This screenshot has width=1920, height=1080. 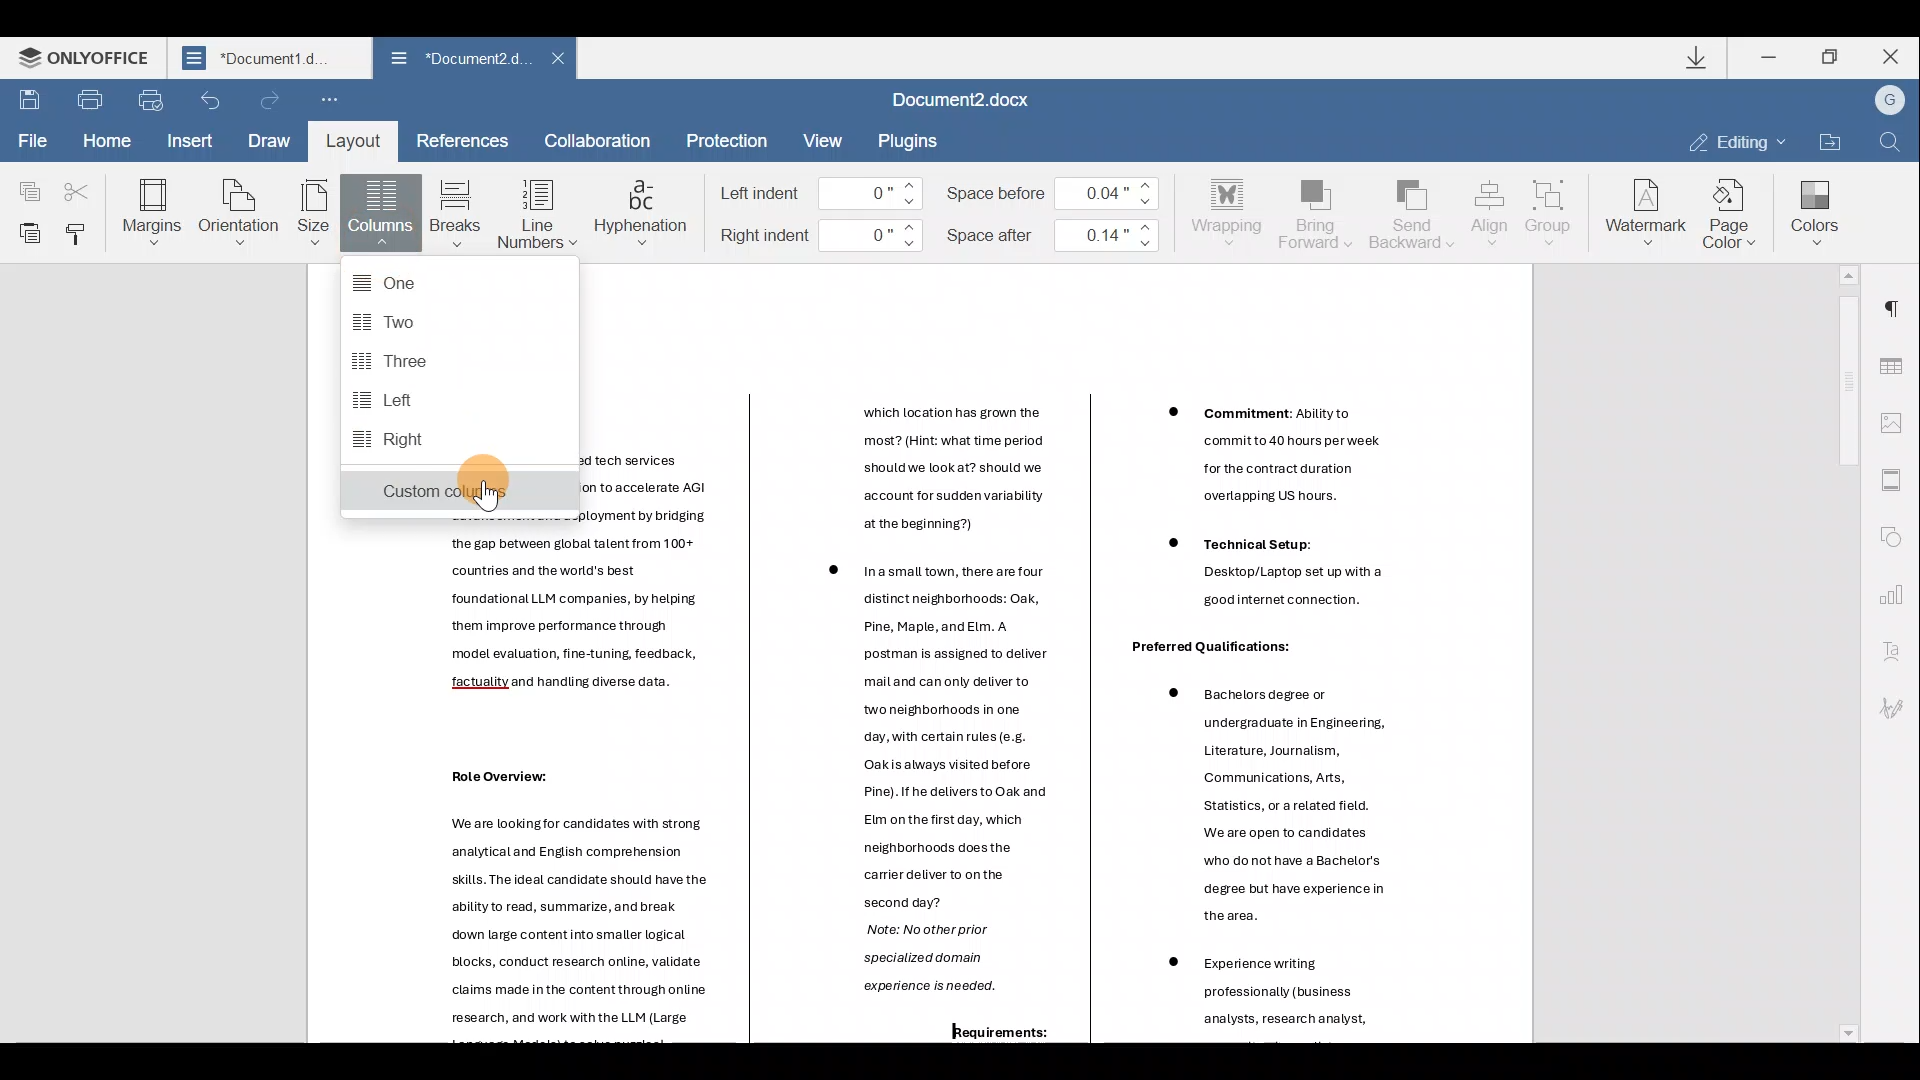 I want to click on Send backward, so click(x=1409, y=212).